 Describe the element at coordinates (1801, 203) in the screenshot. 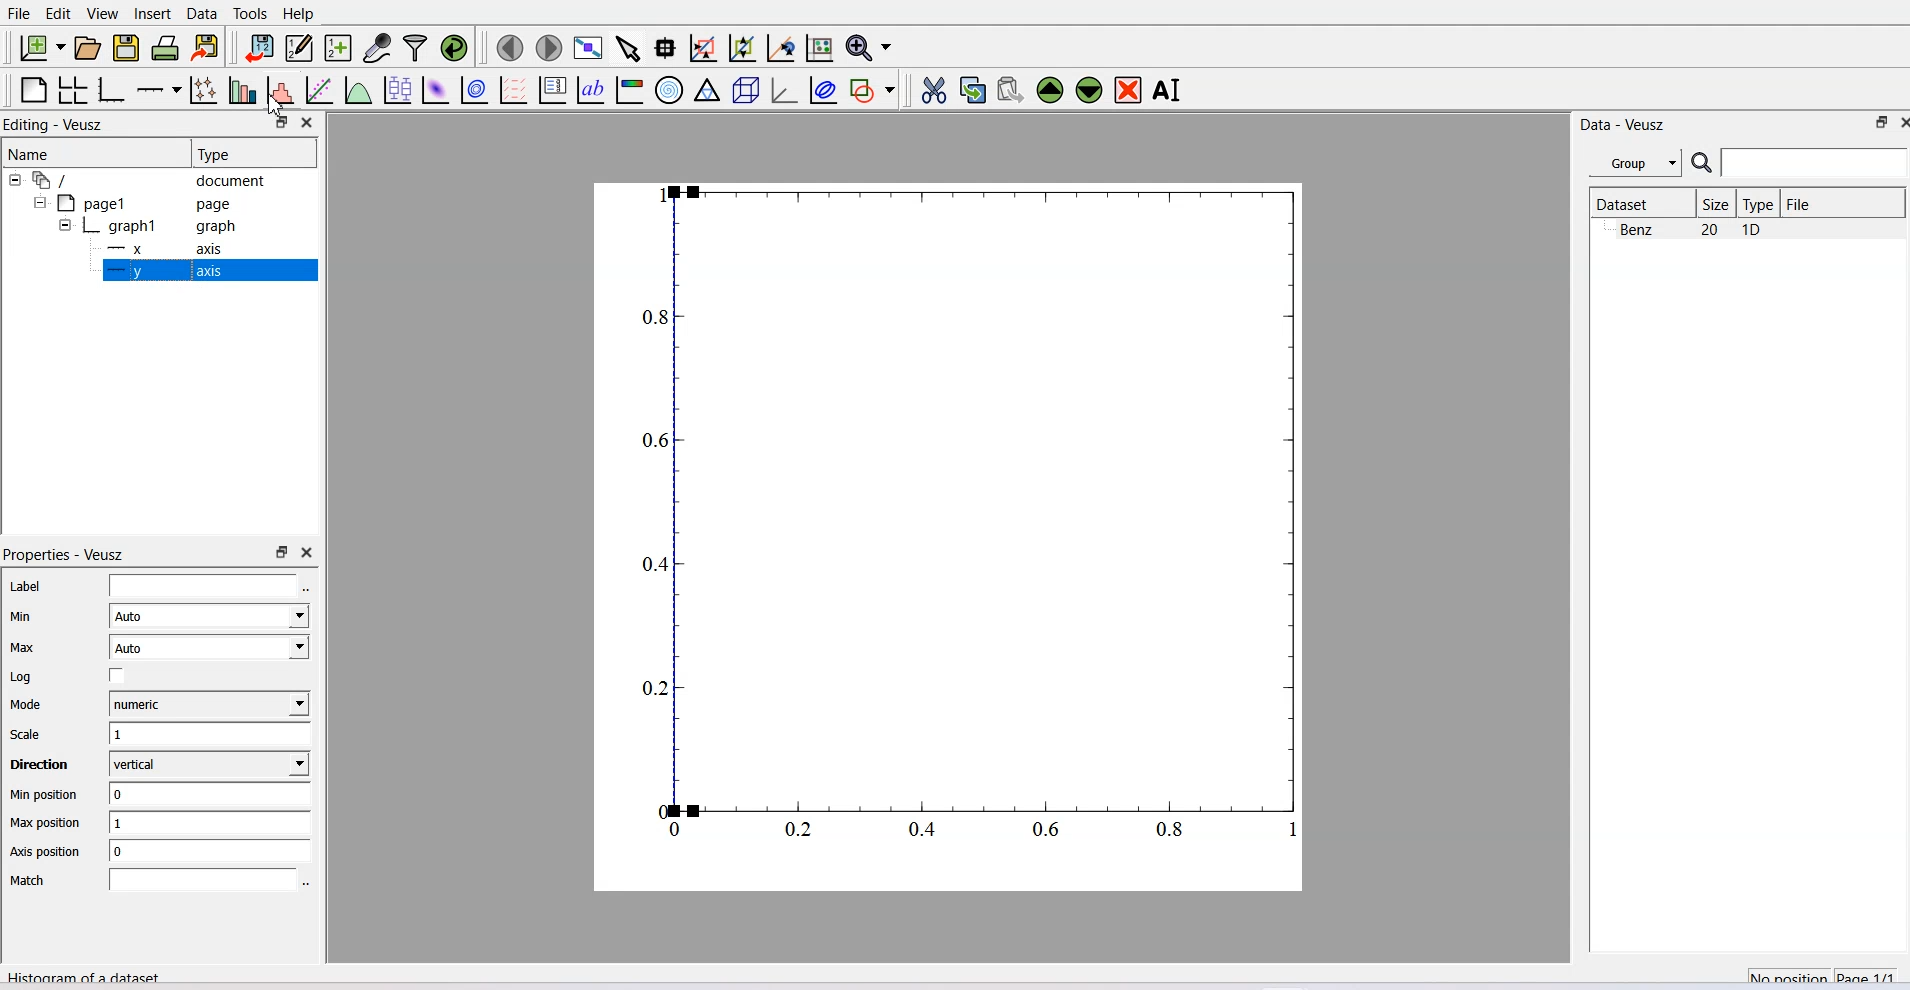

I see `File` at that location.